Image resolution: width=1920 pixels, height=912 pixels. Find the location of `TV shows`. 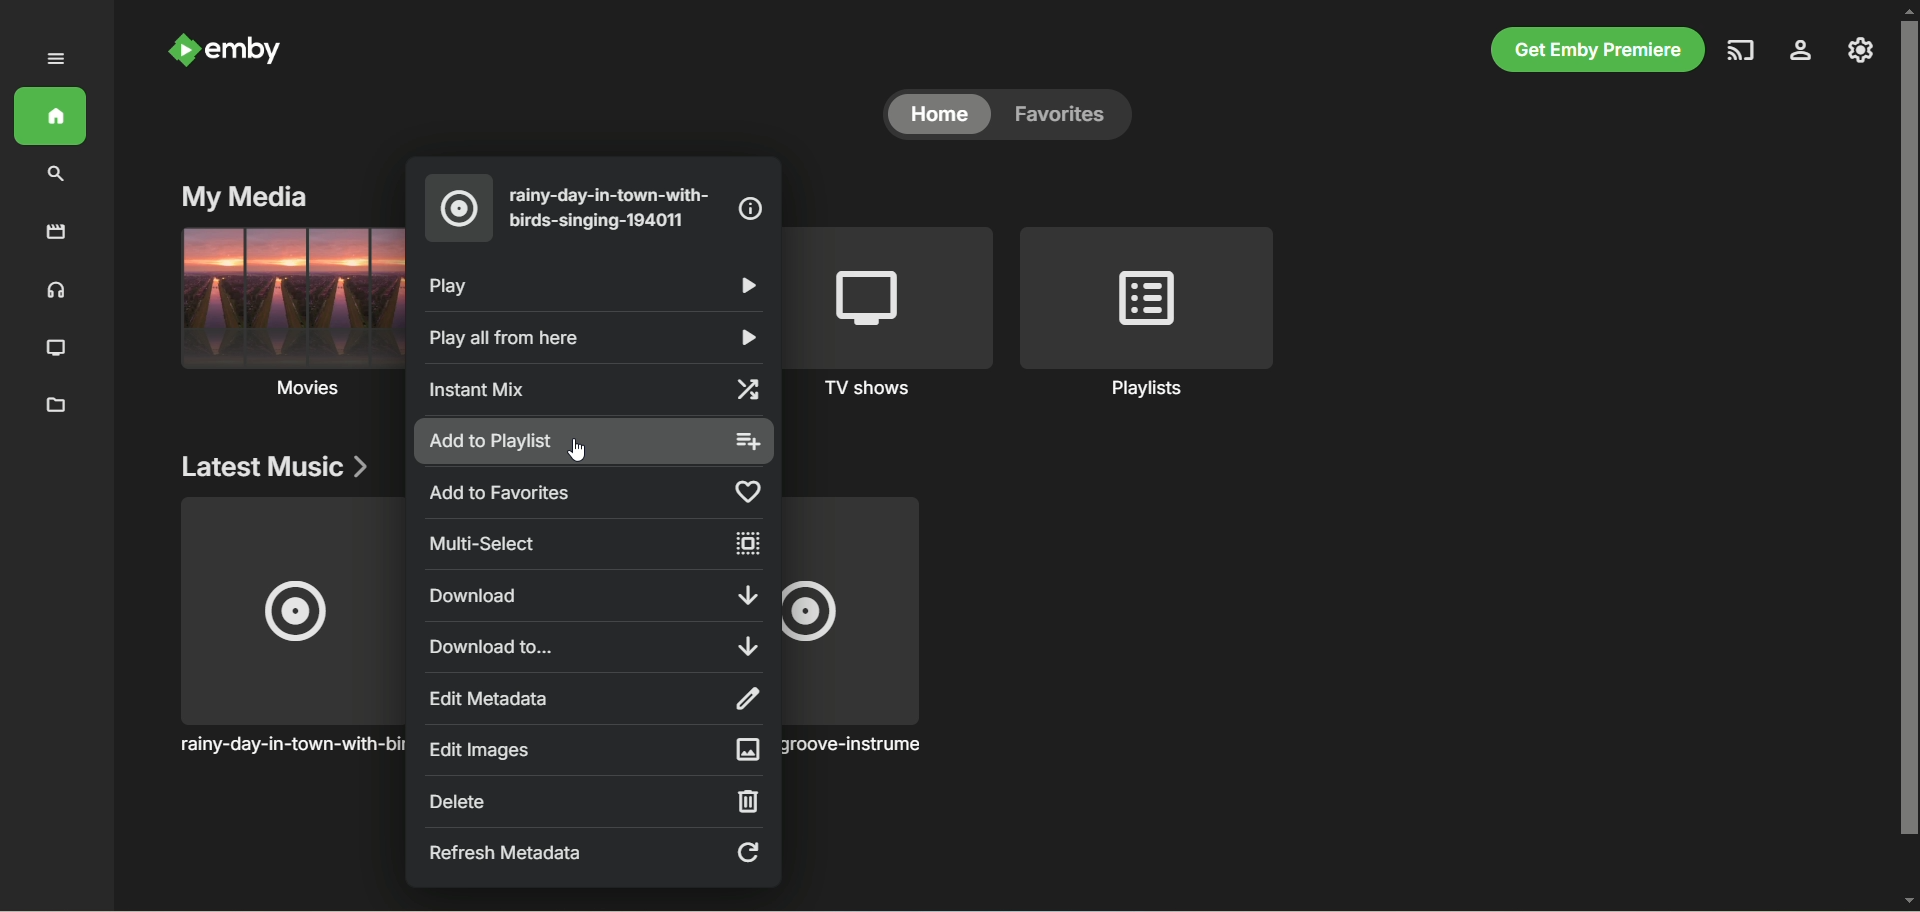

TV shows is located at coordinates (55, 349).